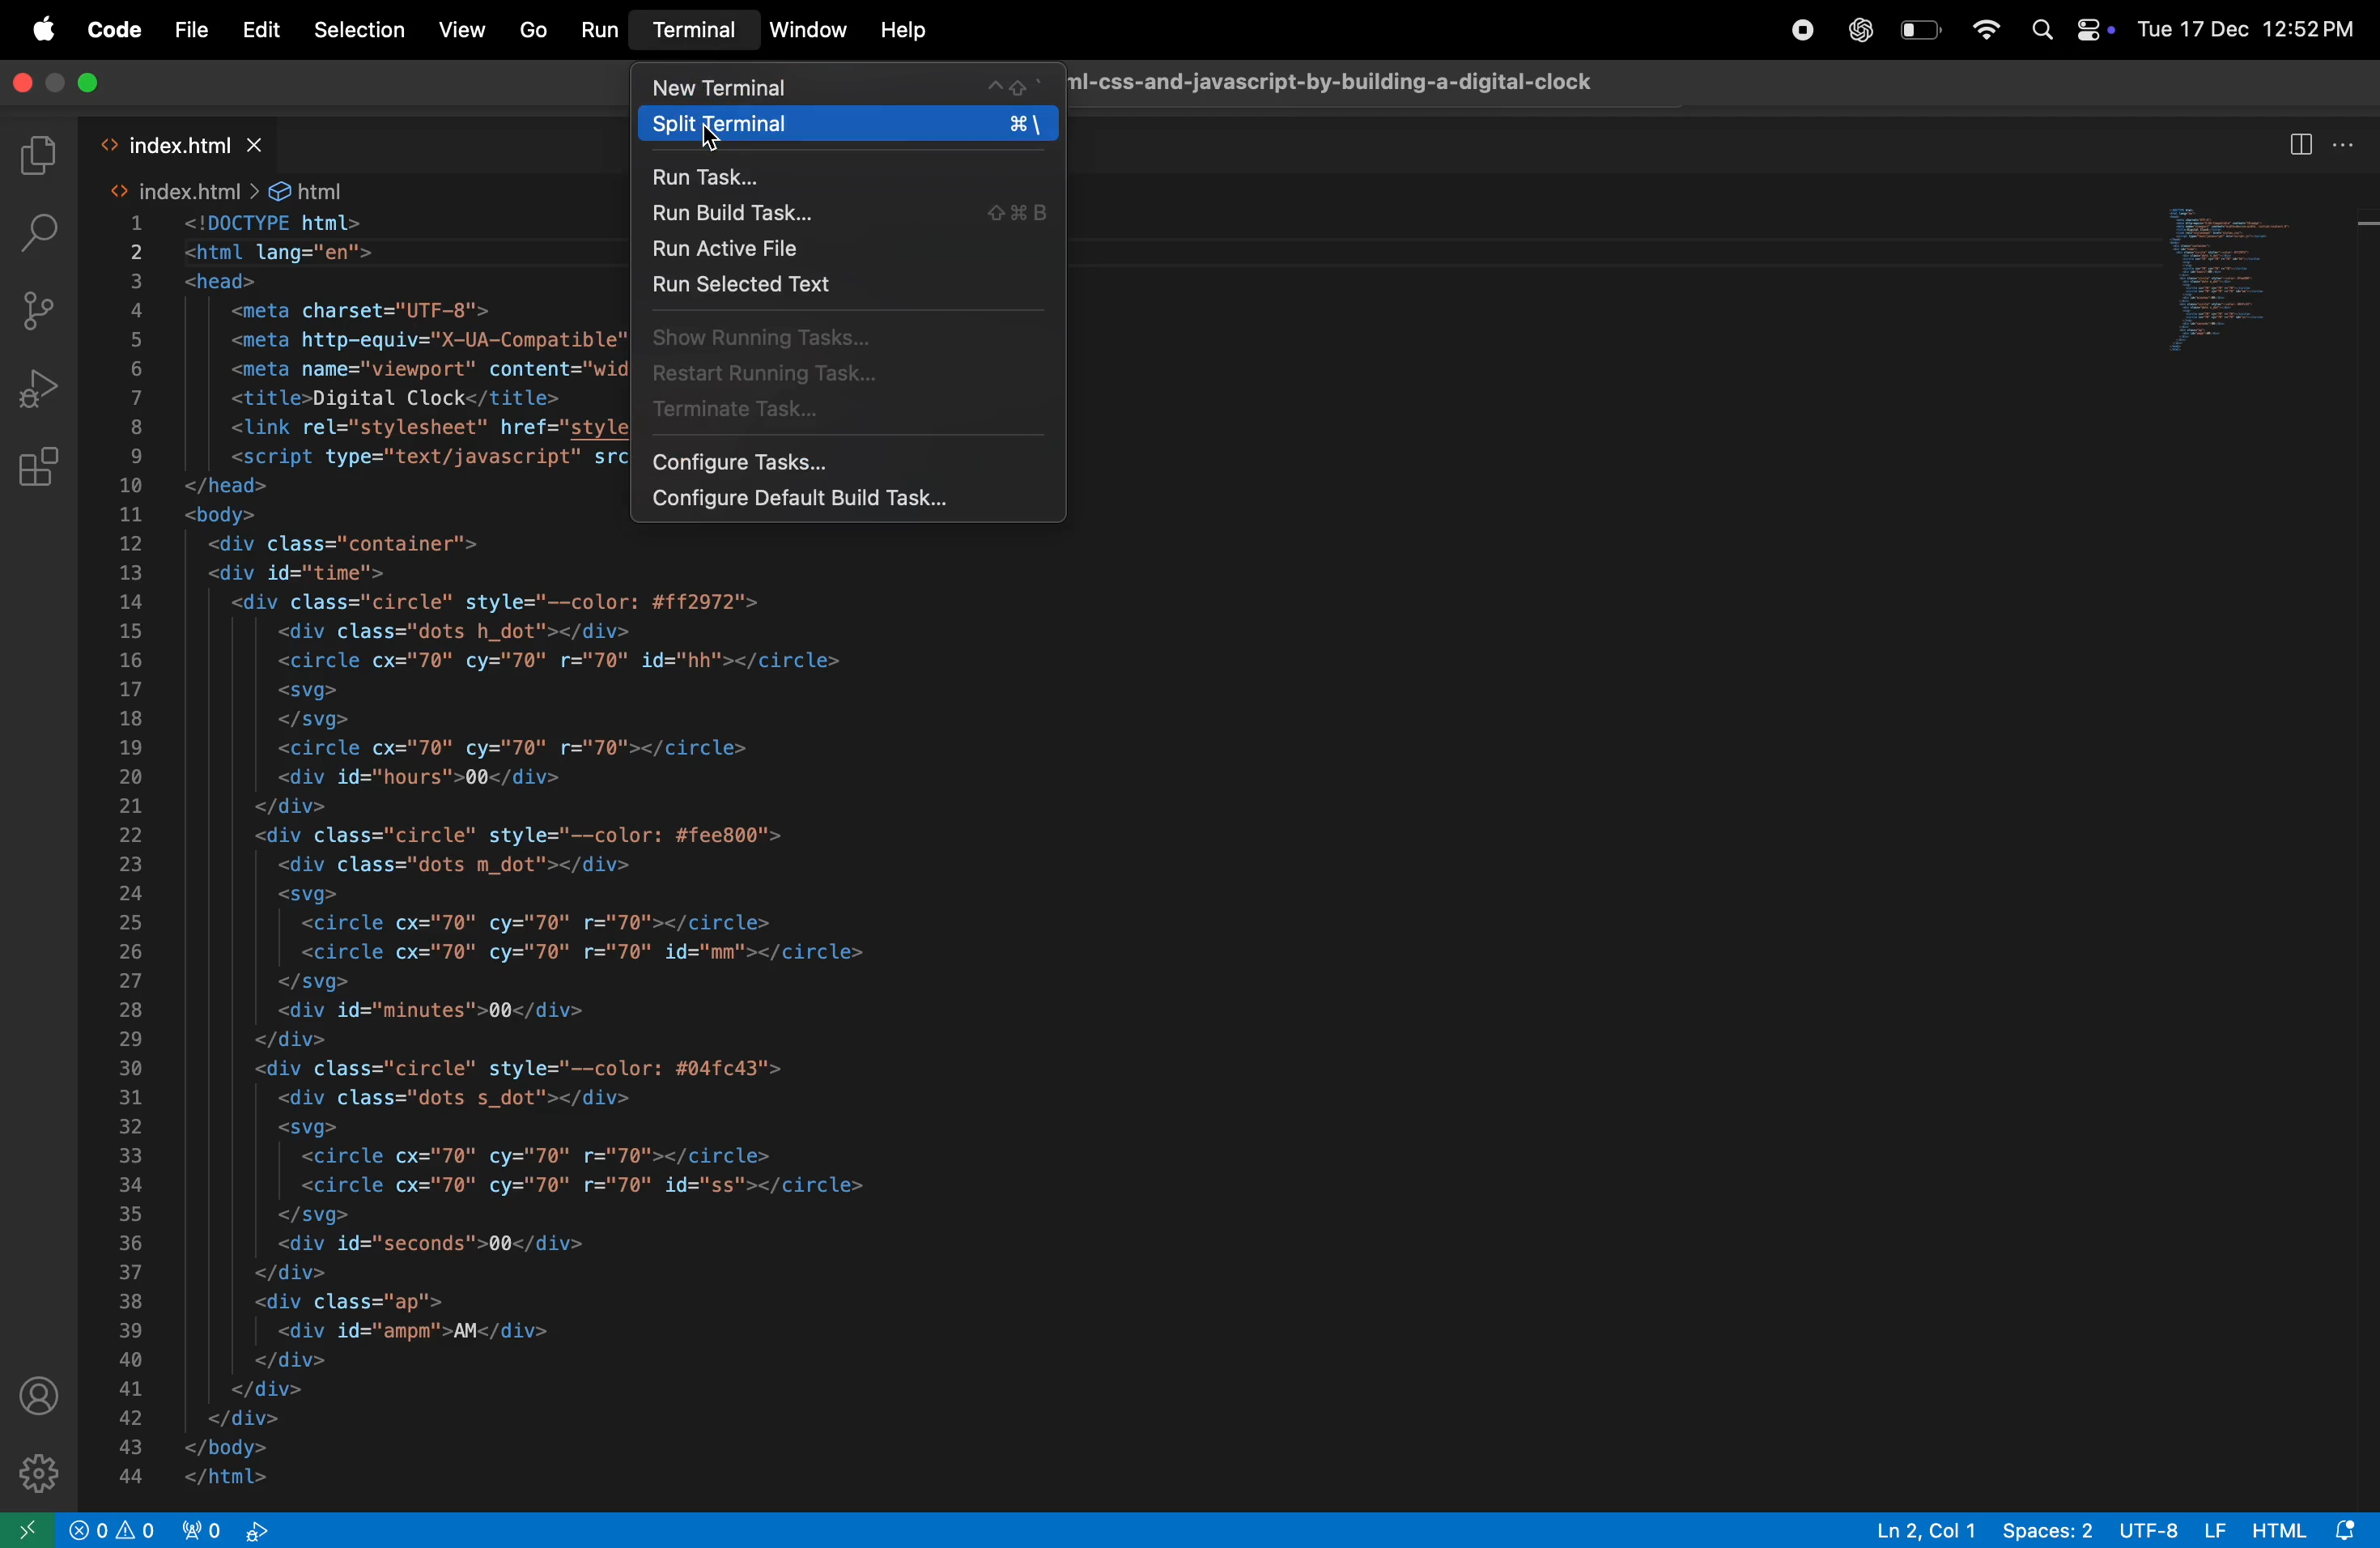 This screenshot has width=2380, height=1548. I want to click on source control, so click(45, 315).